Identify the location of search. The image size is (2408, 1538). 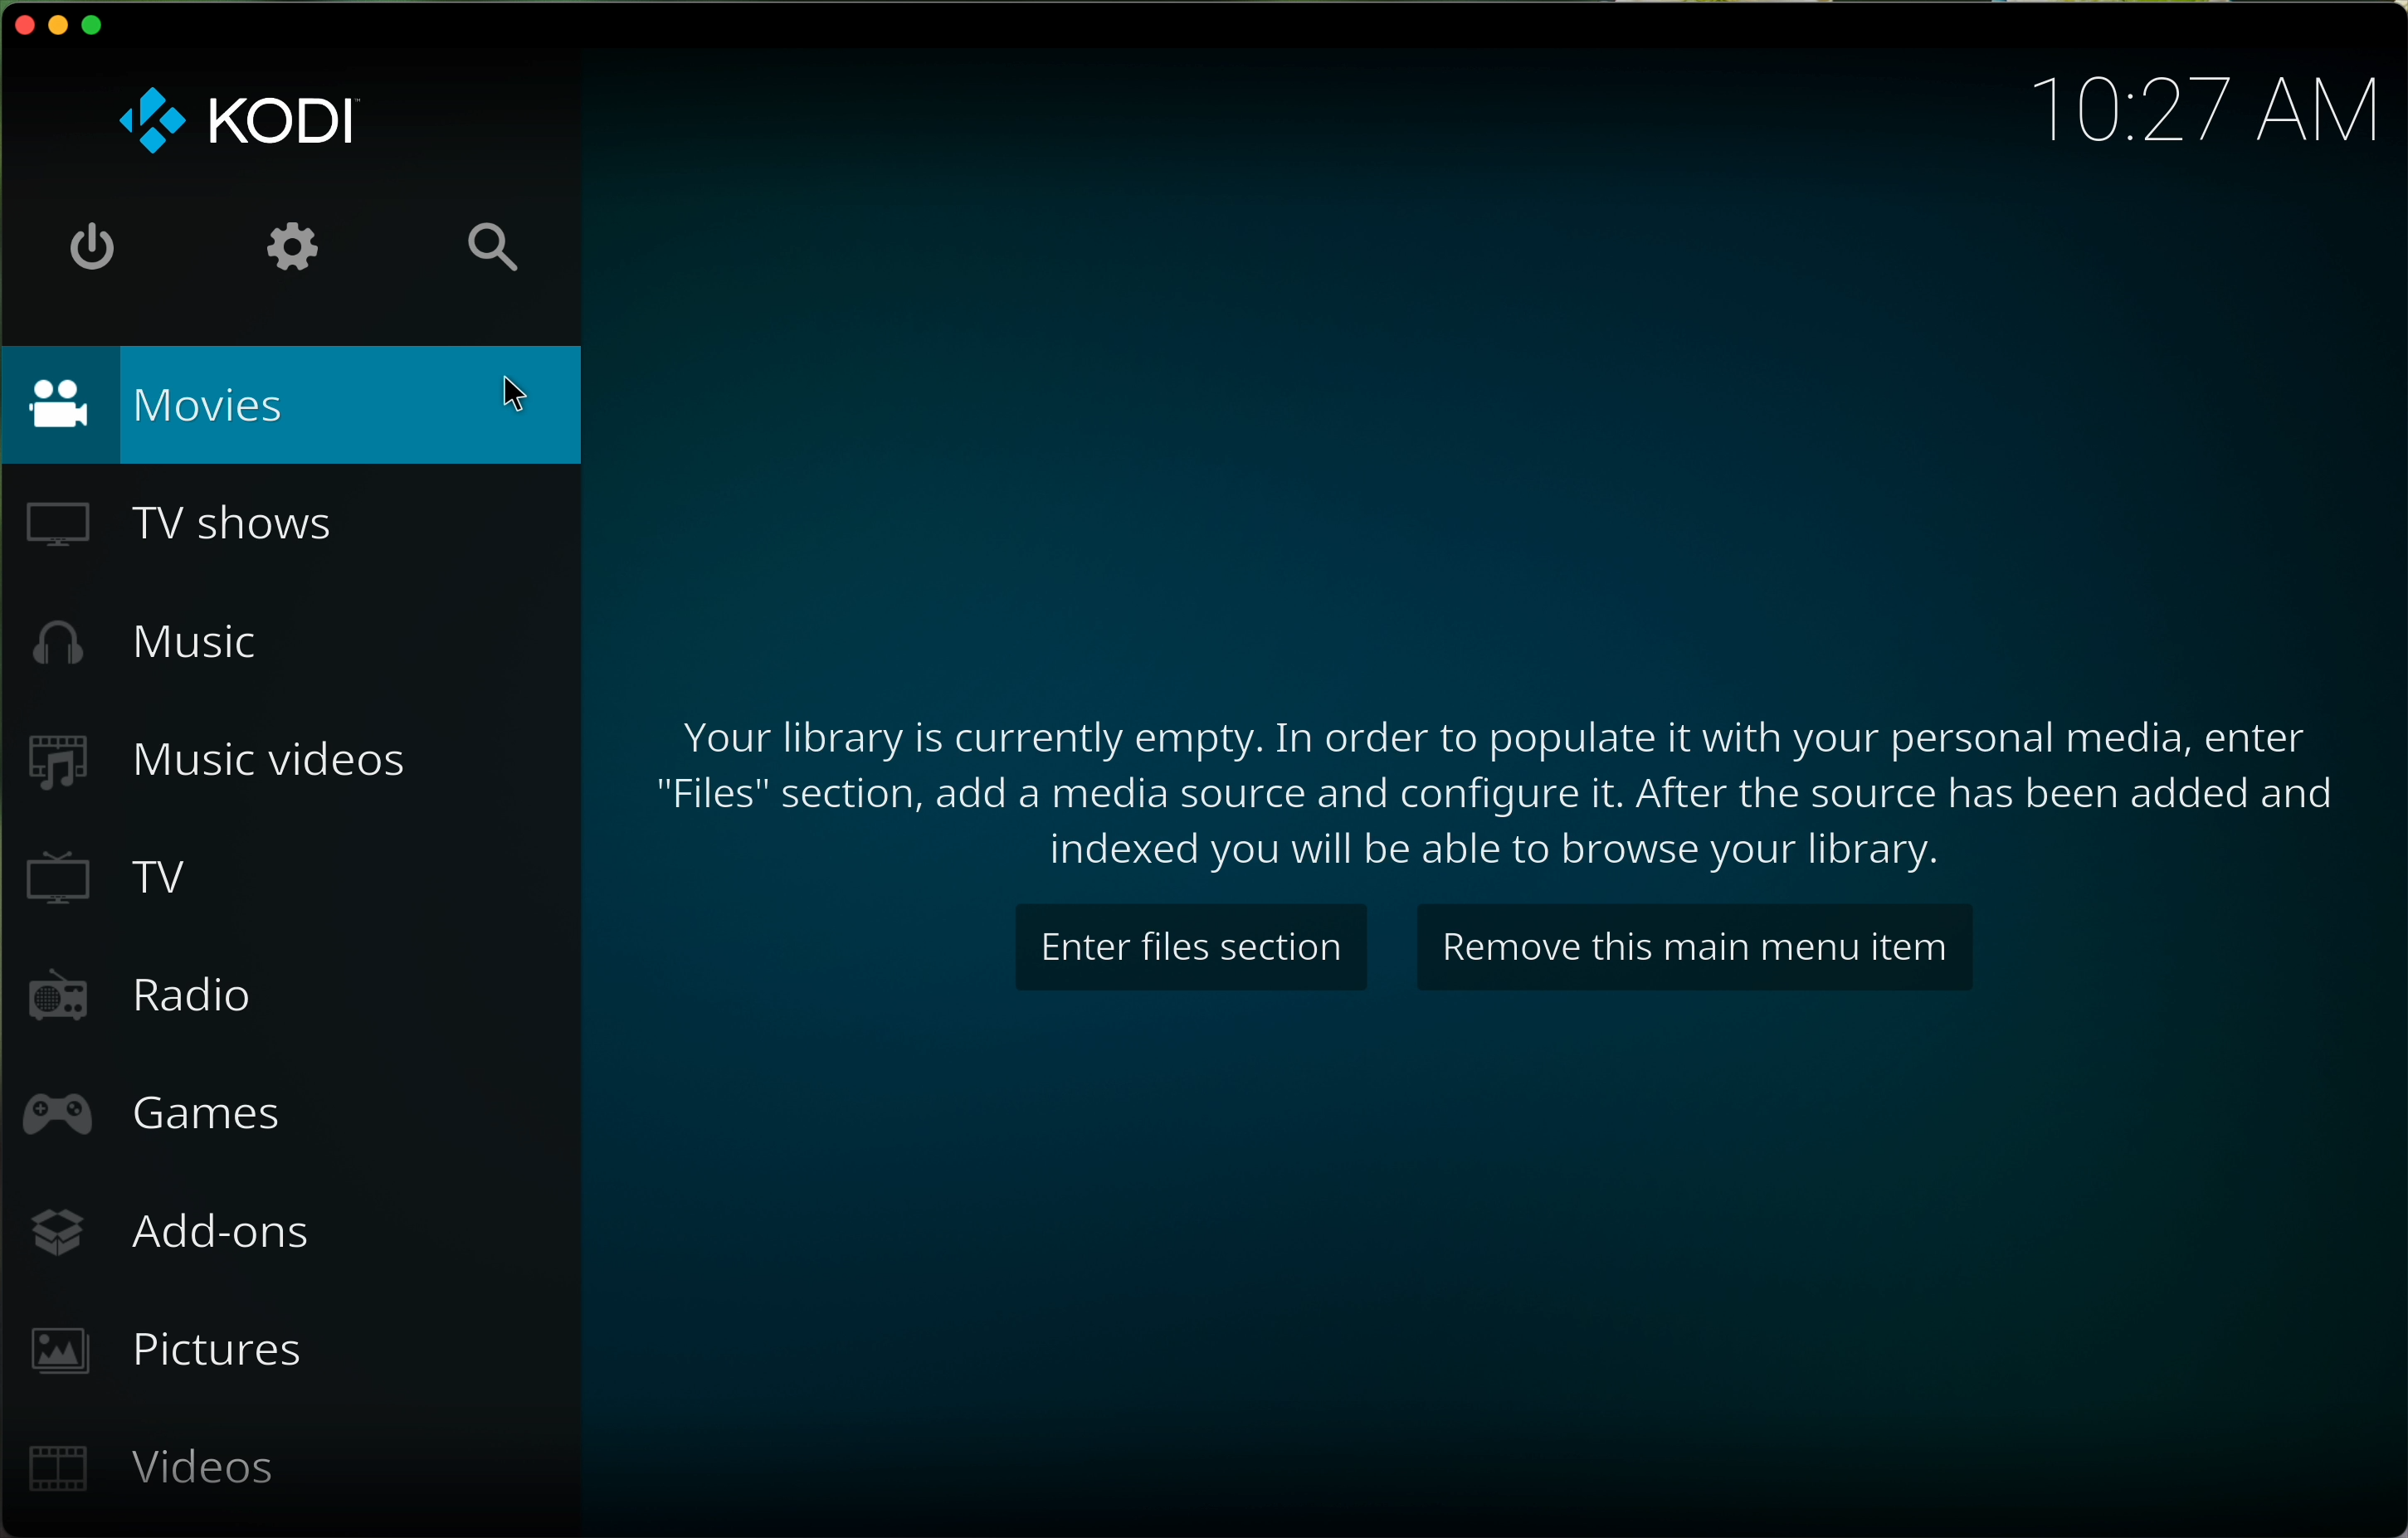
(496, 253).